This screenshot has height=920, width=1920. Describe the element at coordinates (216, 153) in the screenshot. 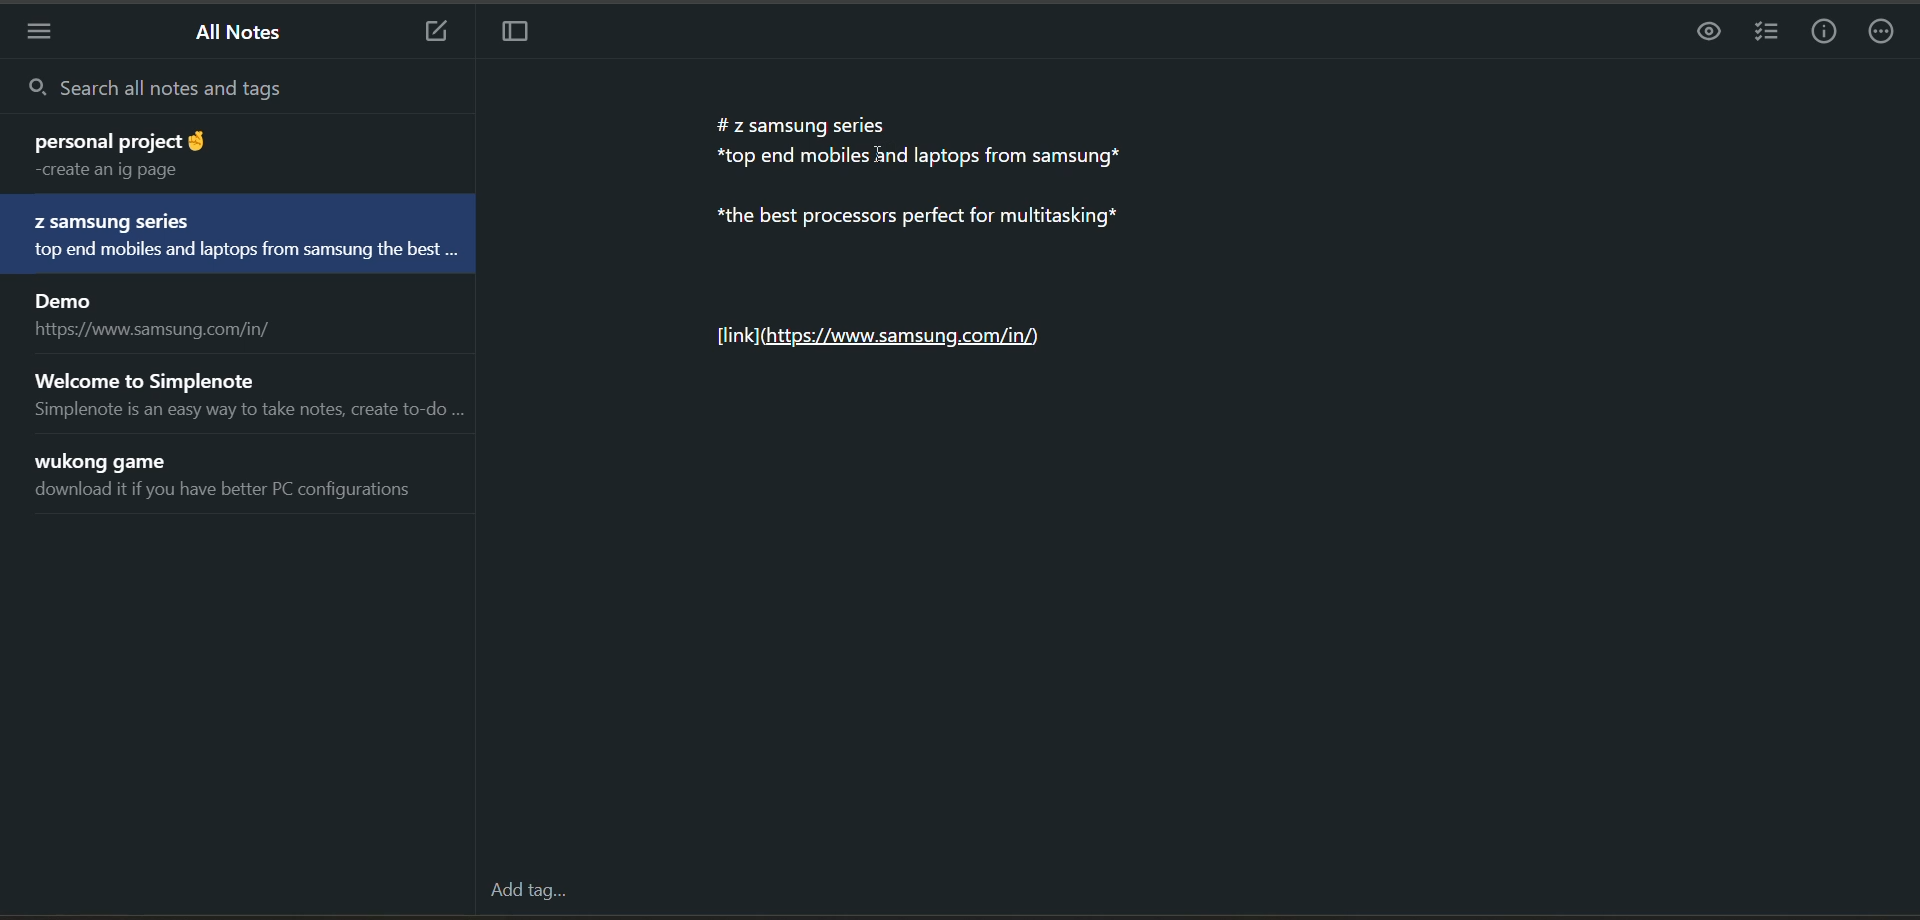

I see `note title and preview` at that location.